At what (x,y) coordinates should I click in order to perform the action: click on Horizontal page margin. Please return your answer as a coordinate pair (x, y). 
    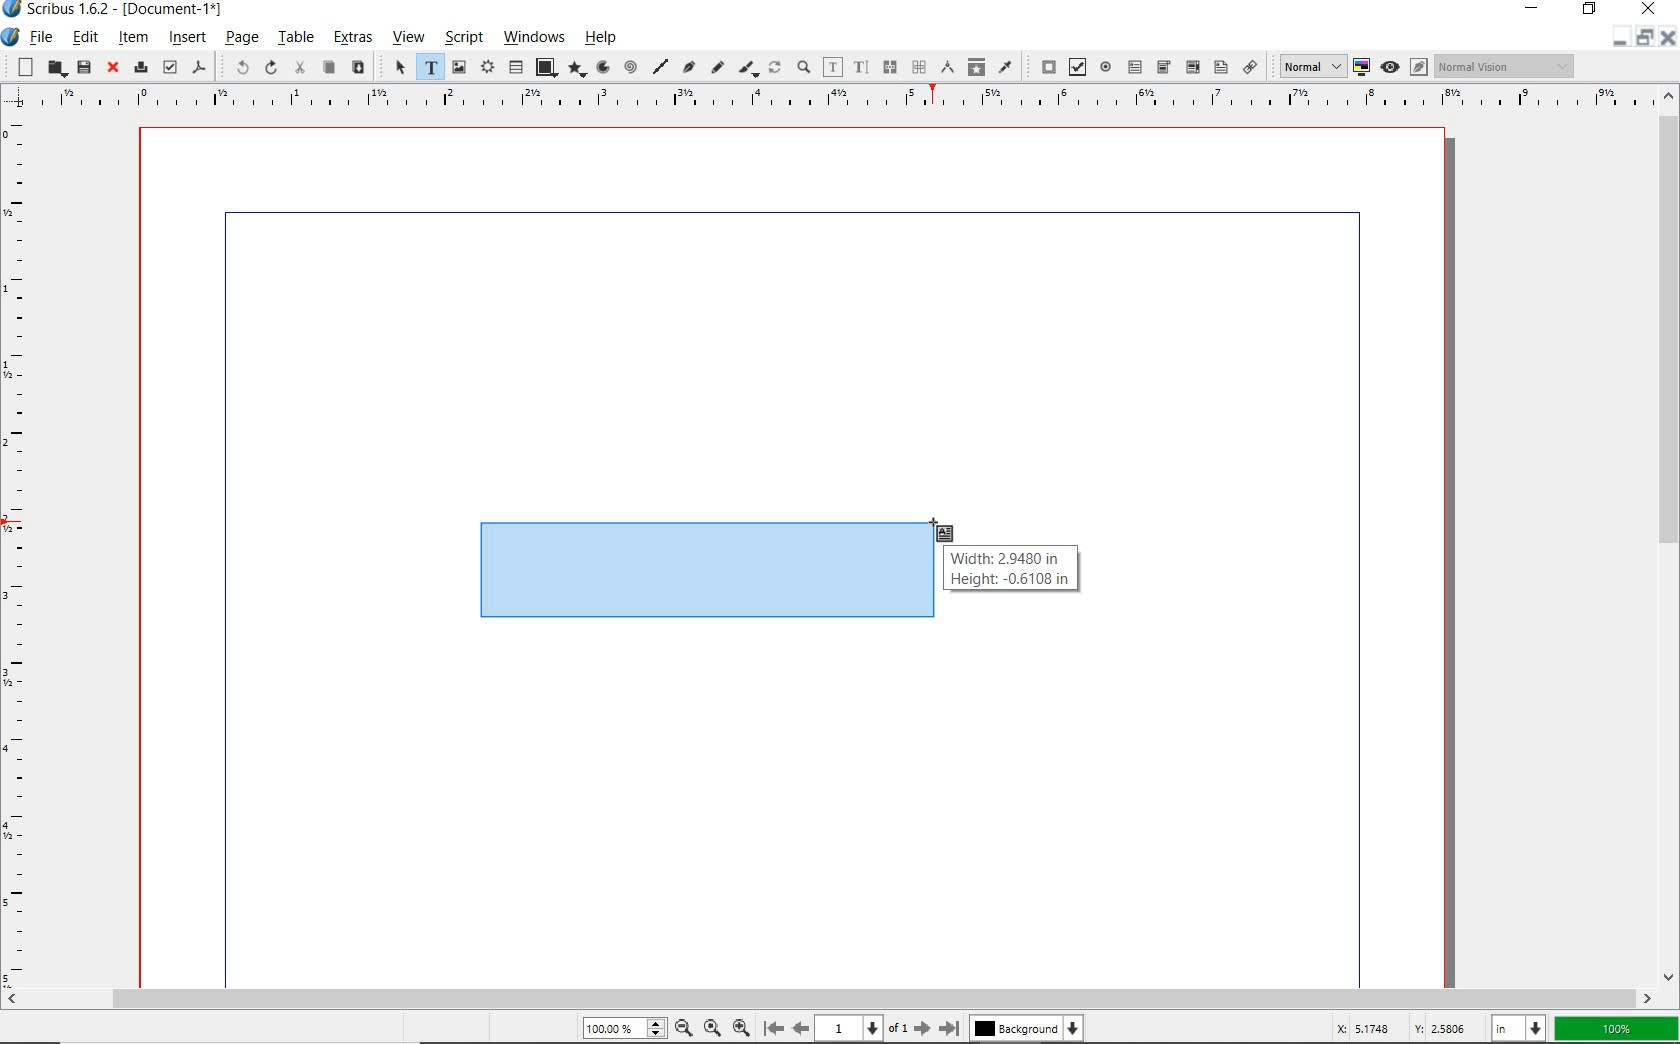
    Looking at the image, I should click on (28, 551).